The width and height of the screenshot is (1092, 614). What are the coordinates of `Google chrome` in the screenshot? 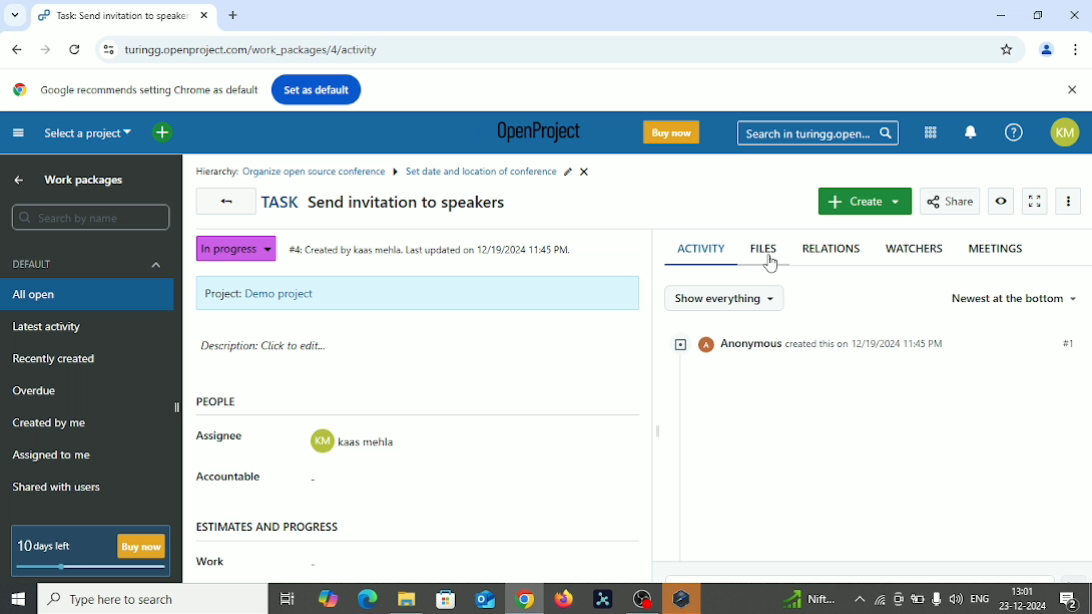 It's located at (524, 601).